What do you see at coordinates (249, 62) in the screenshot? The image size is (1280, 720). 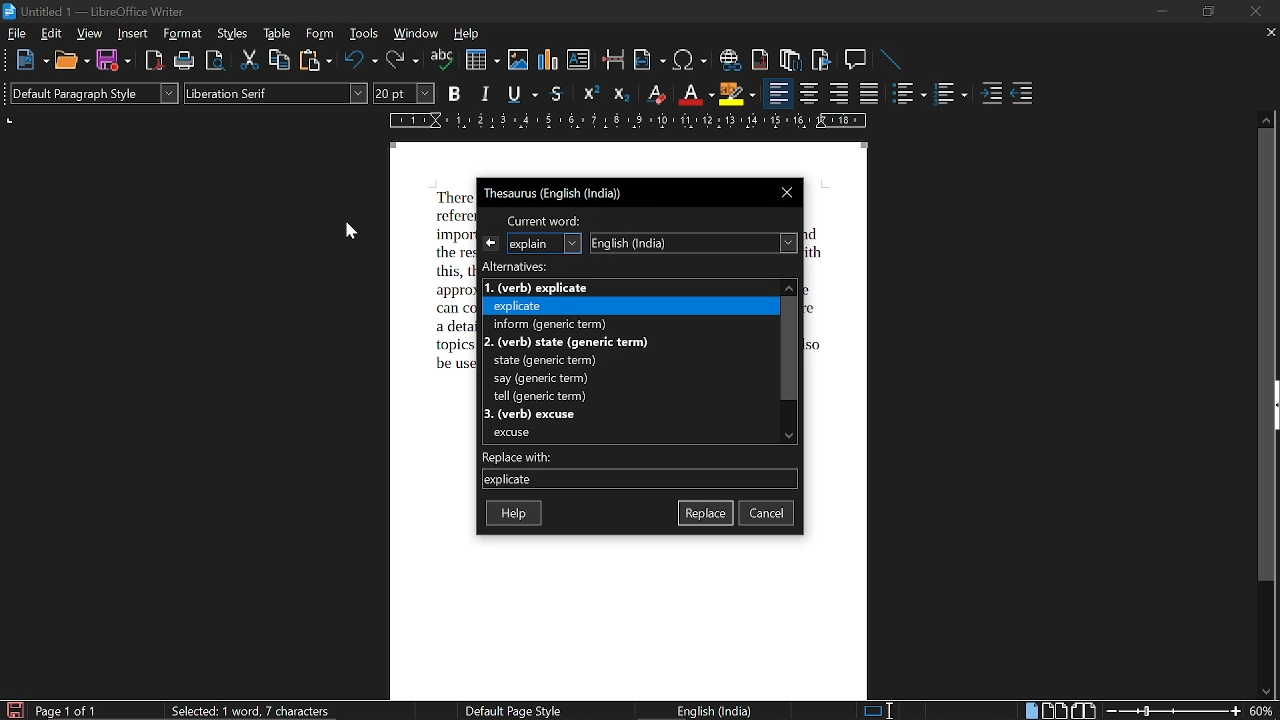 I see `cut ` at bounding box center [249, 62].